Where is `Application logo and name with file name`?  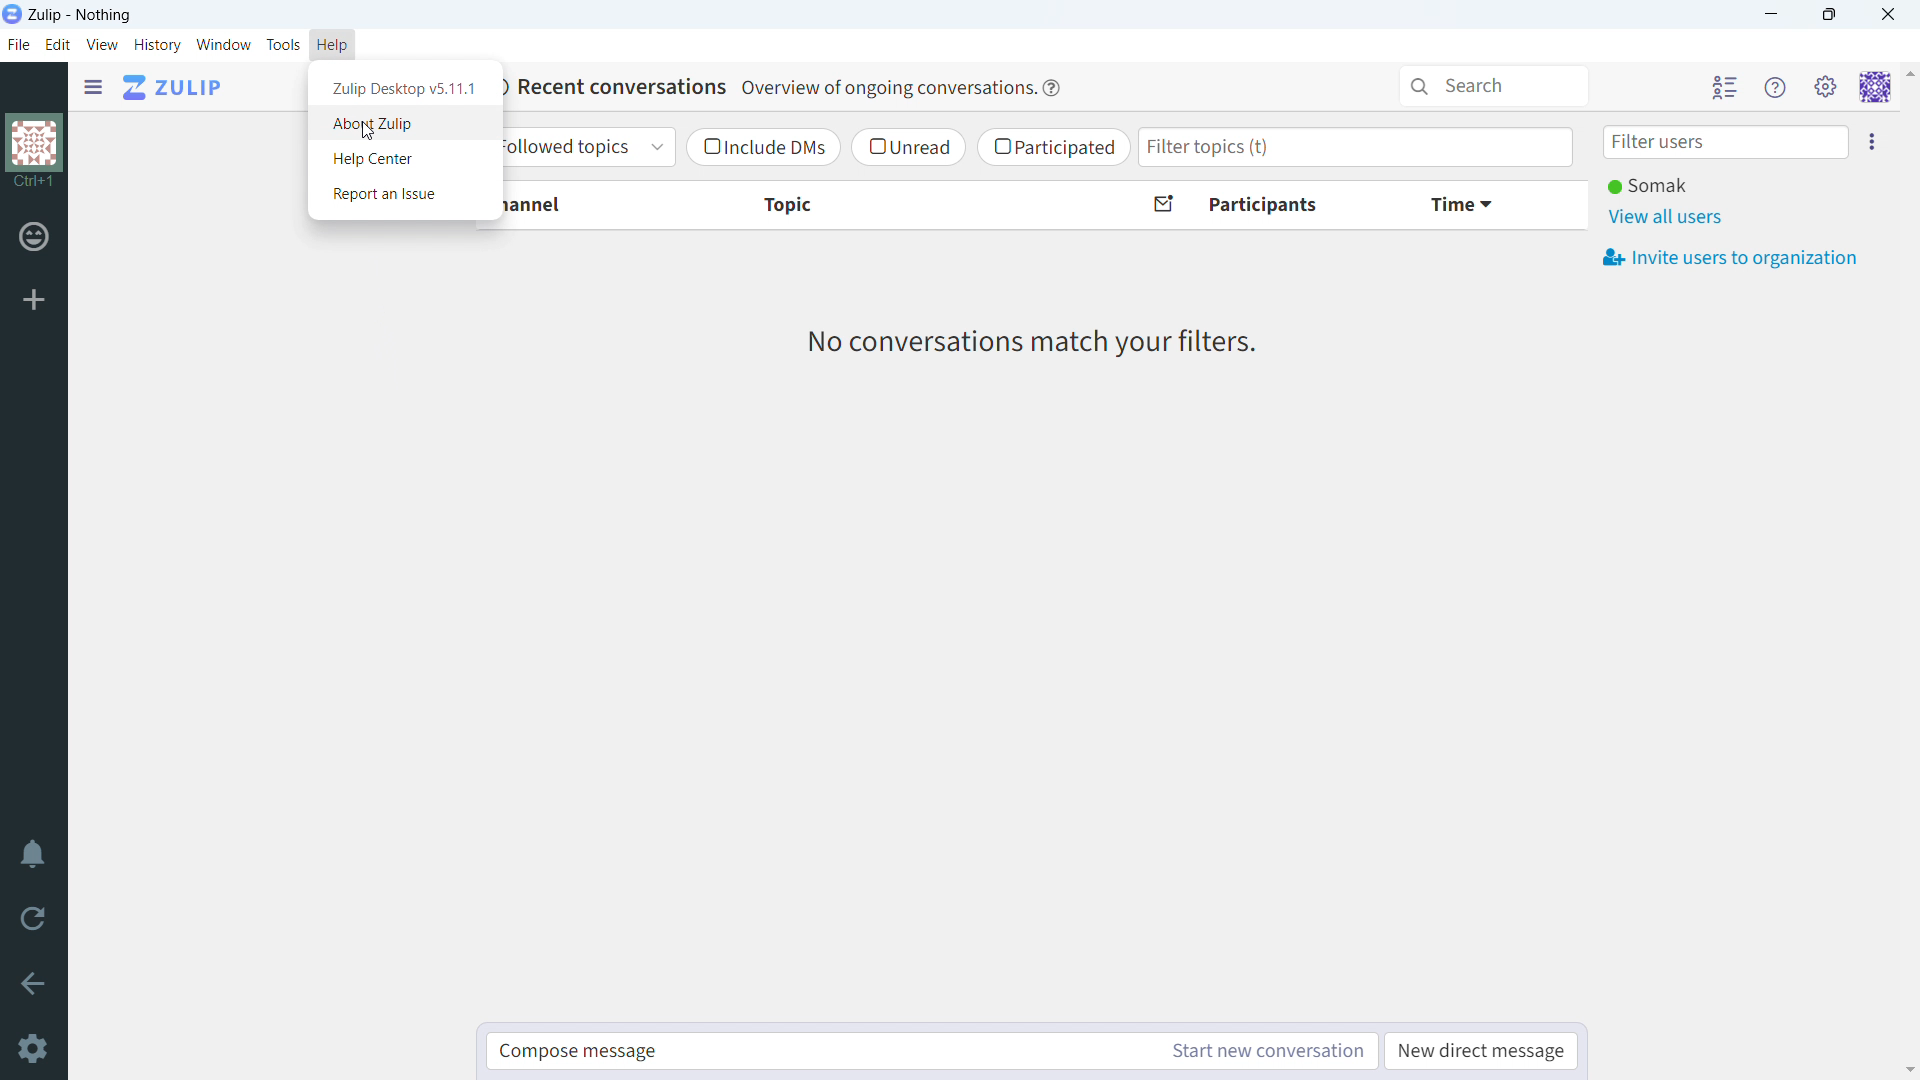 Application logo and name with file name is located at coordinates (74, 14).